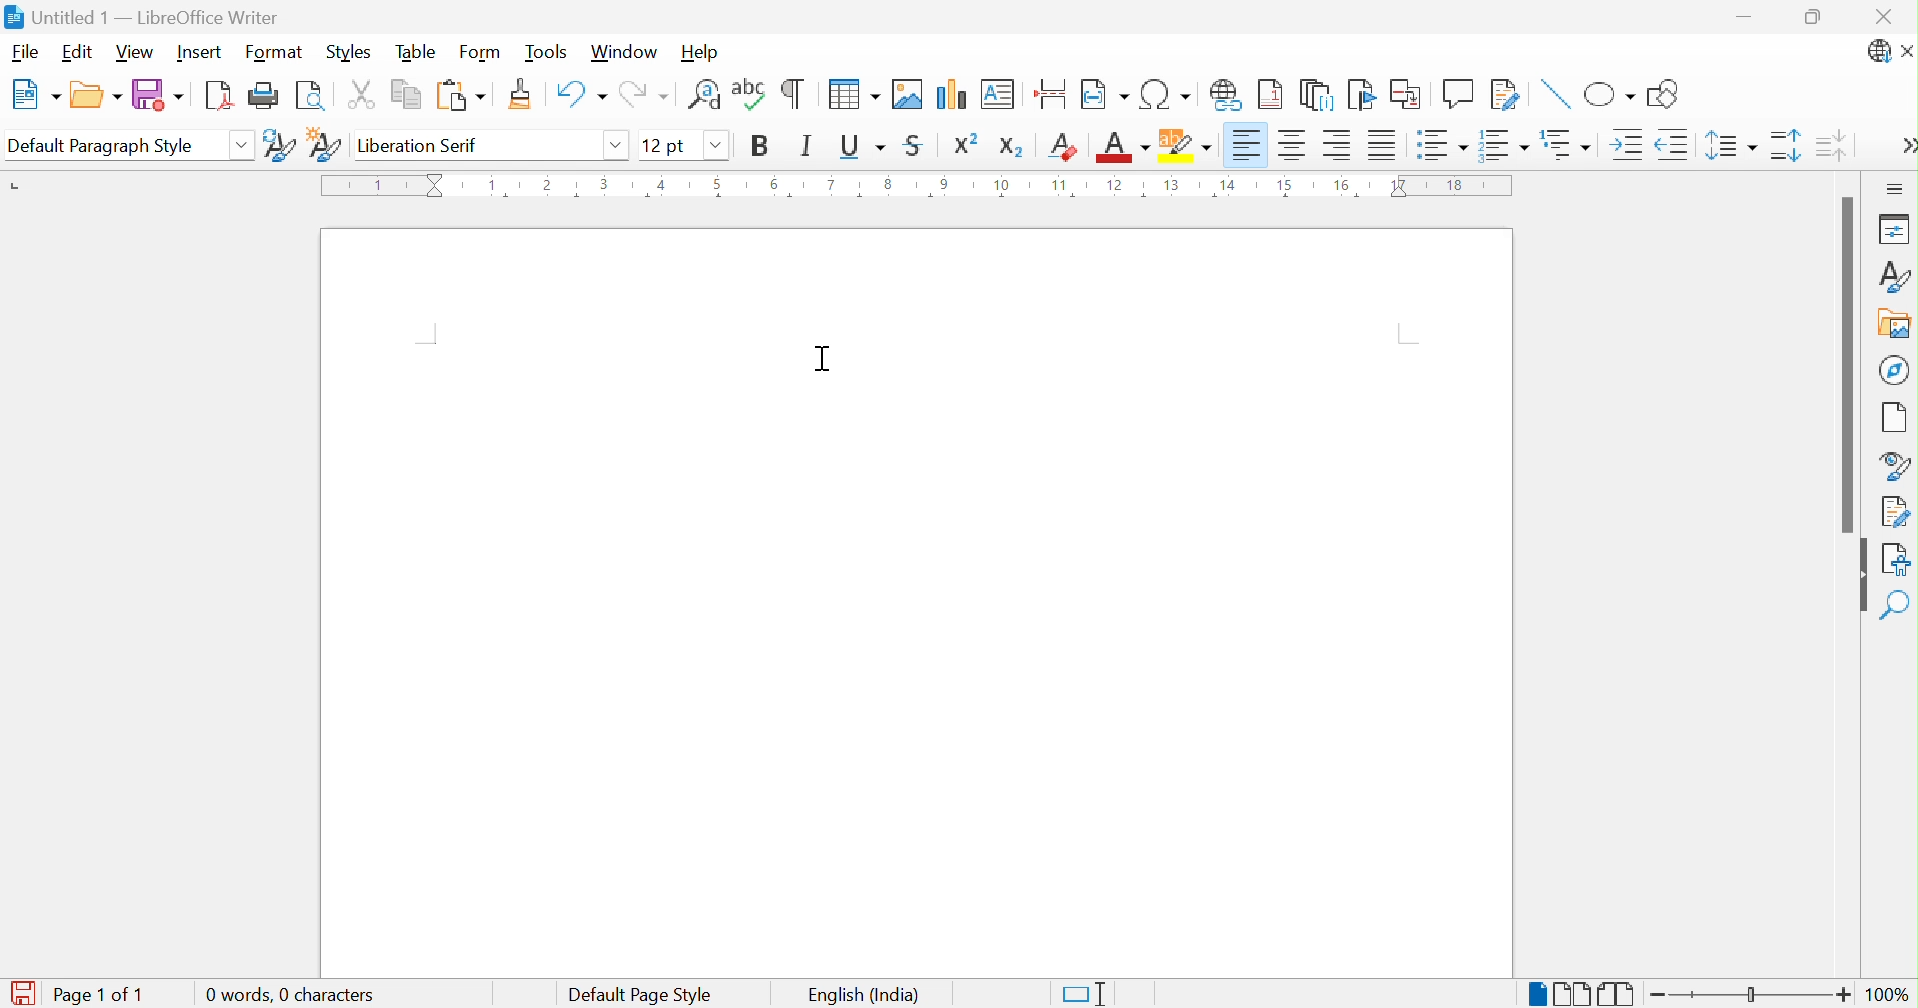 This screenshot has width=1918, height=1008. What do you see at coordinates (1896, 559) in the screenshot?
I see `Accessibility check` at bounding box center [1896, 559].